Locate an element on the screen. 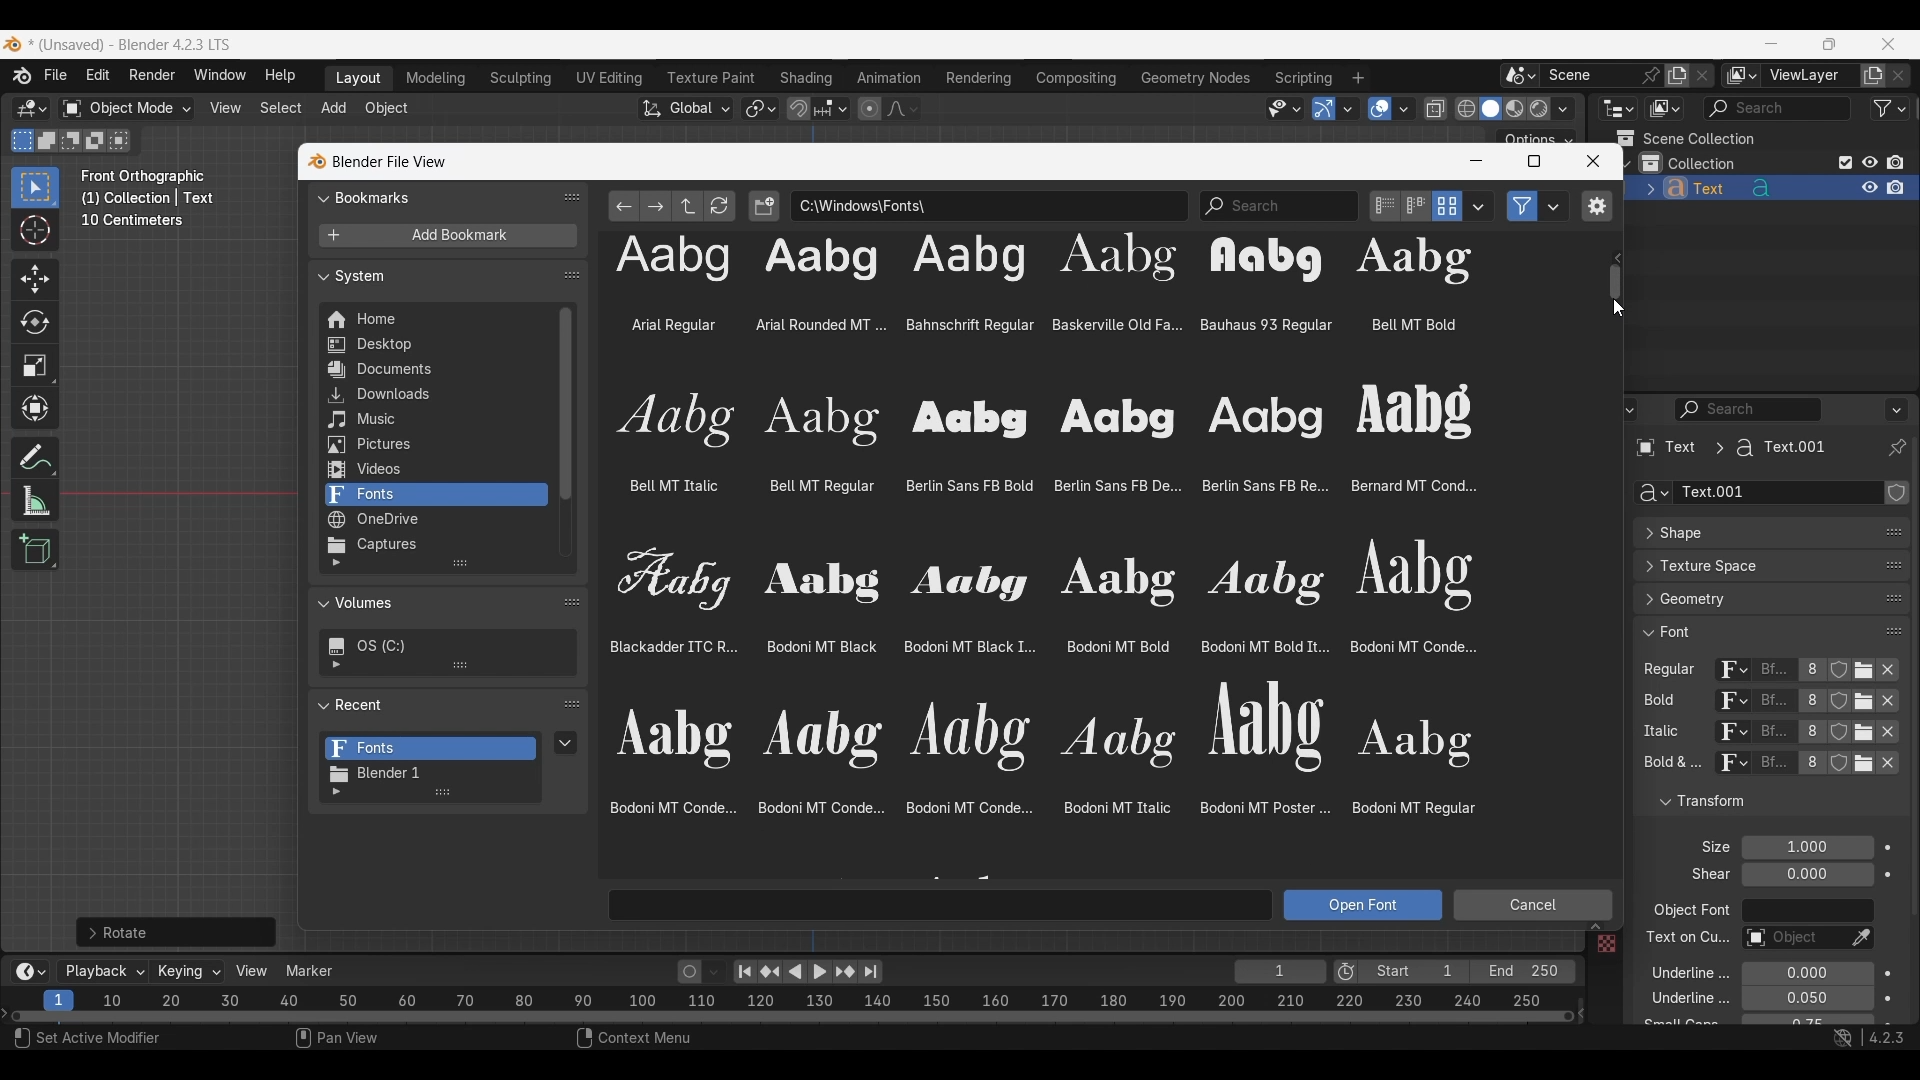 Image resolution: width=1920 pixels, height=1080 pixels. blender file view is located at coordinates (387, 161).